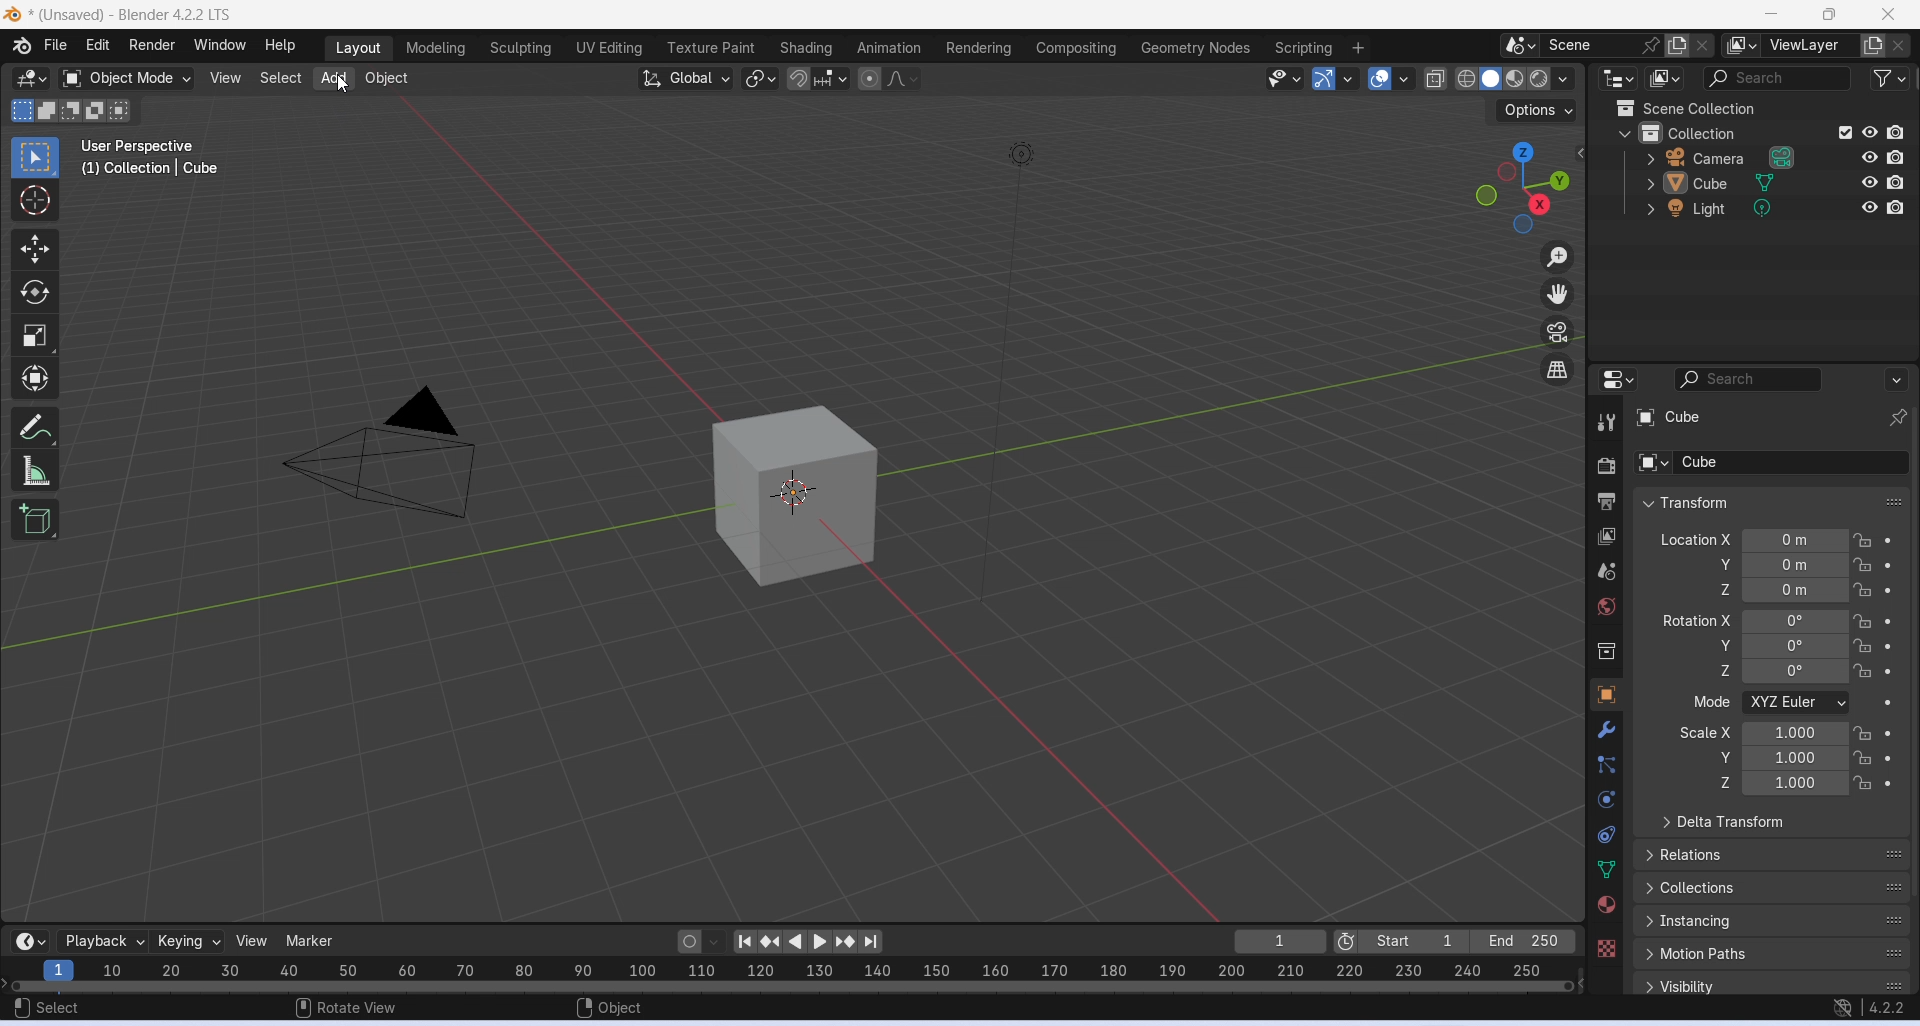 The height and width of the screenshot is (1026, 1920). I want to click on Scripting, so click(1301, 48).